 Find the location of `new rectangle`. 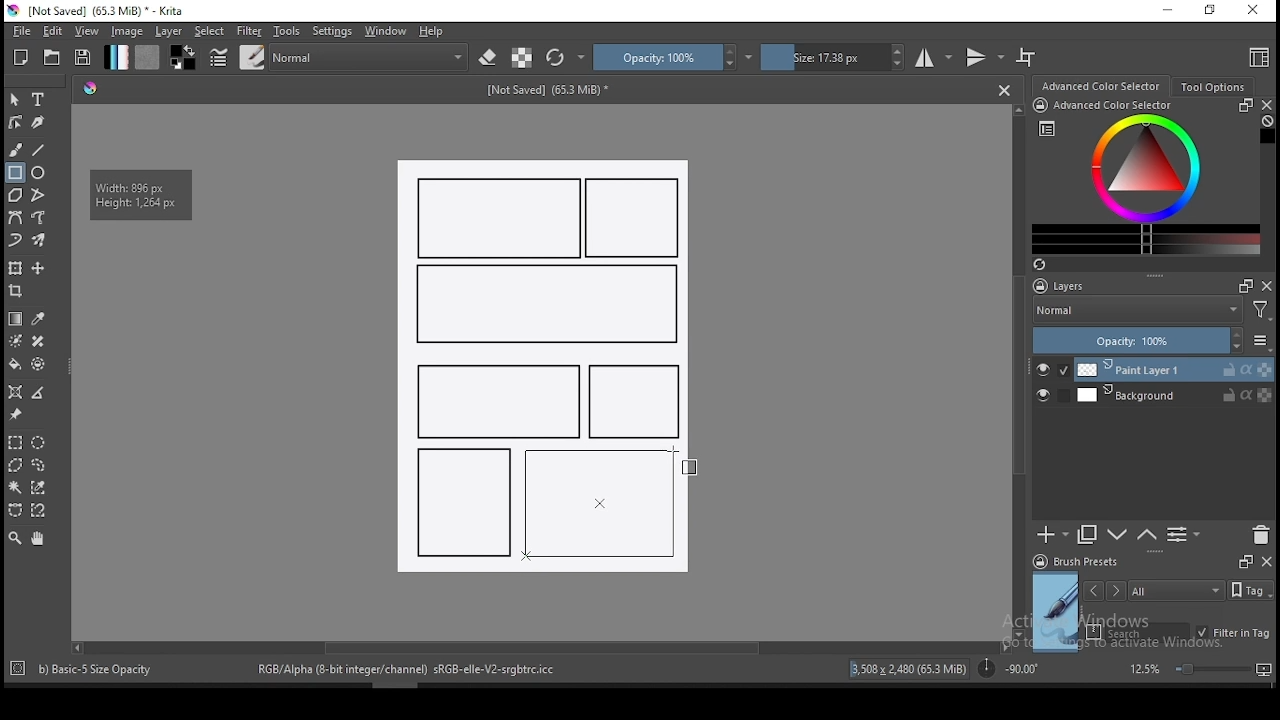

new rectangle is located at coordinates (464, 500).